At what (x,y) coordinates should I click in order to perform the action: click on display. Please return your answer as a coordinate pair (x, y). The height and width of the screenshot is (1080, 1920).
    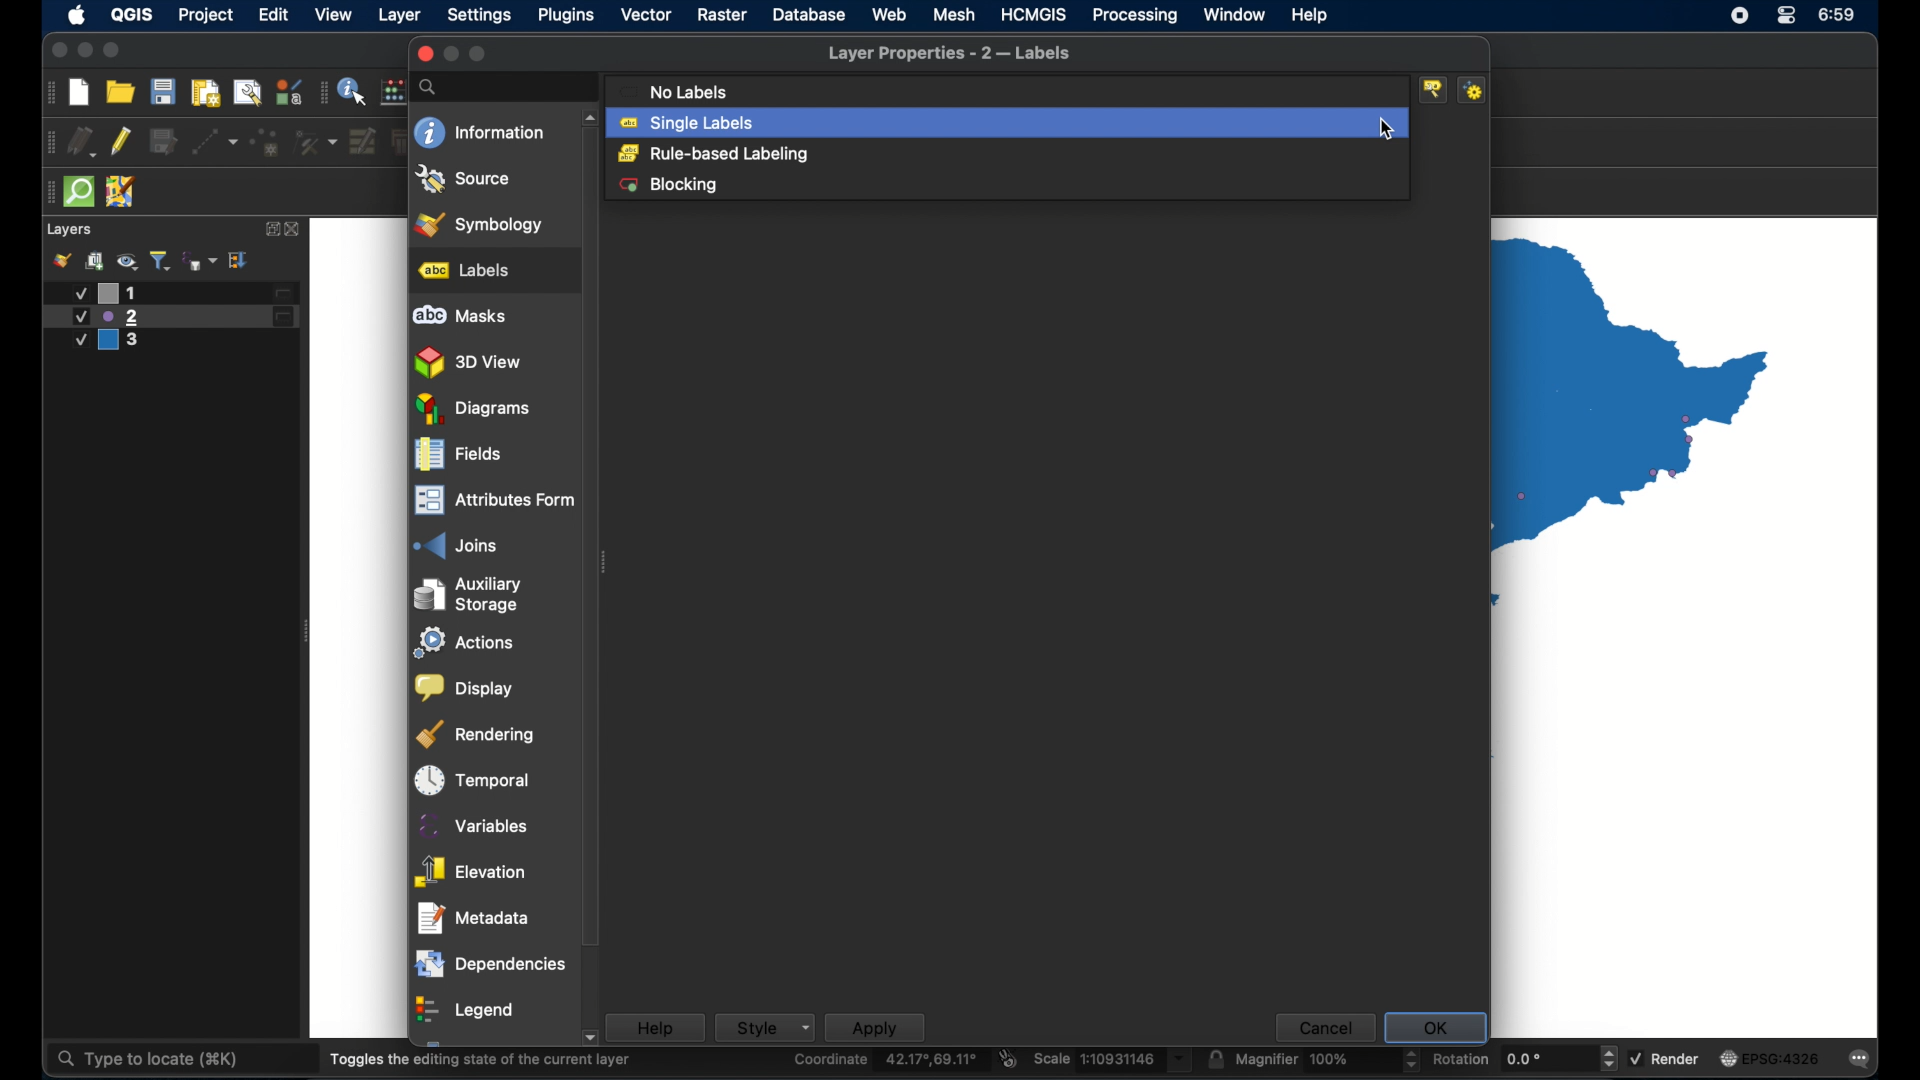
    Looking at the image, I should click on (465, 689).